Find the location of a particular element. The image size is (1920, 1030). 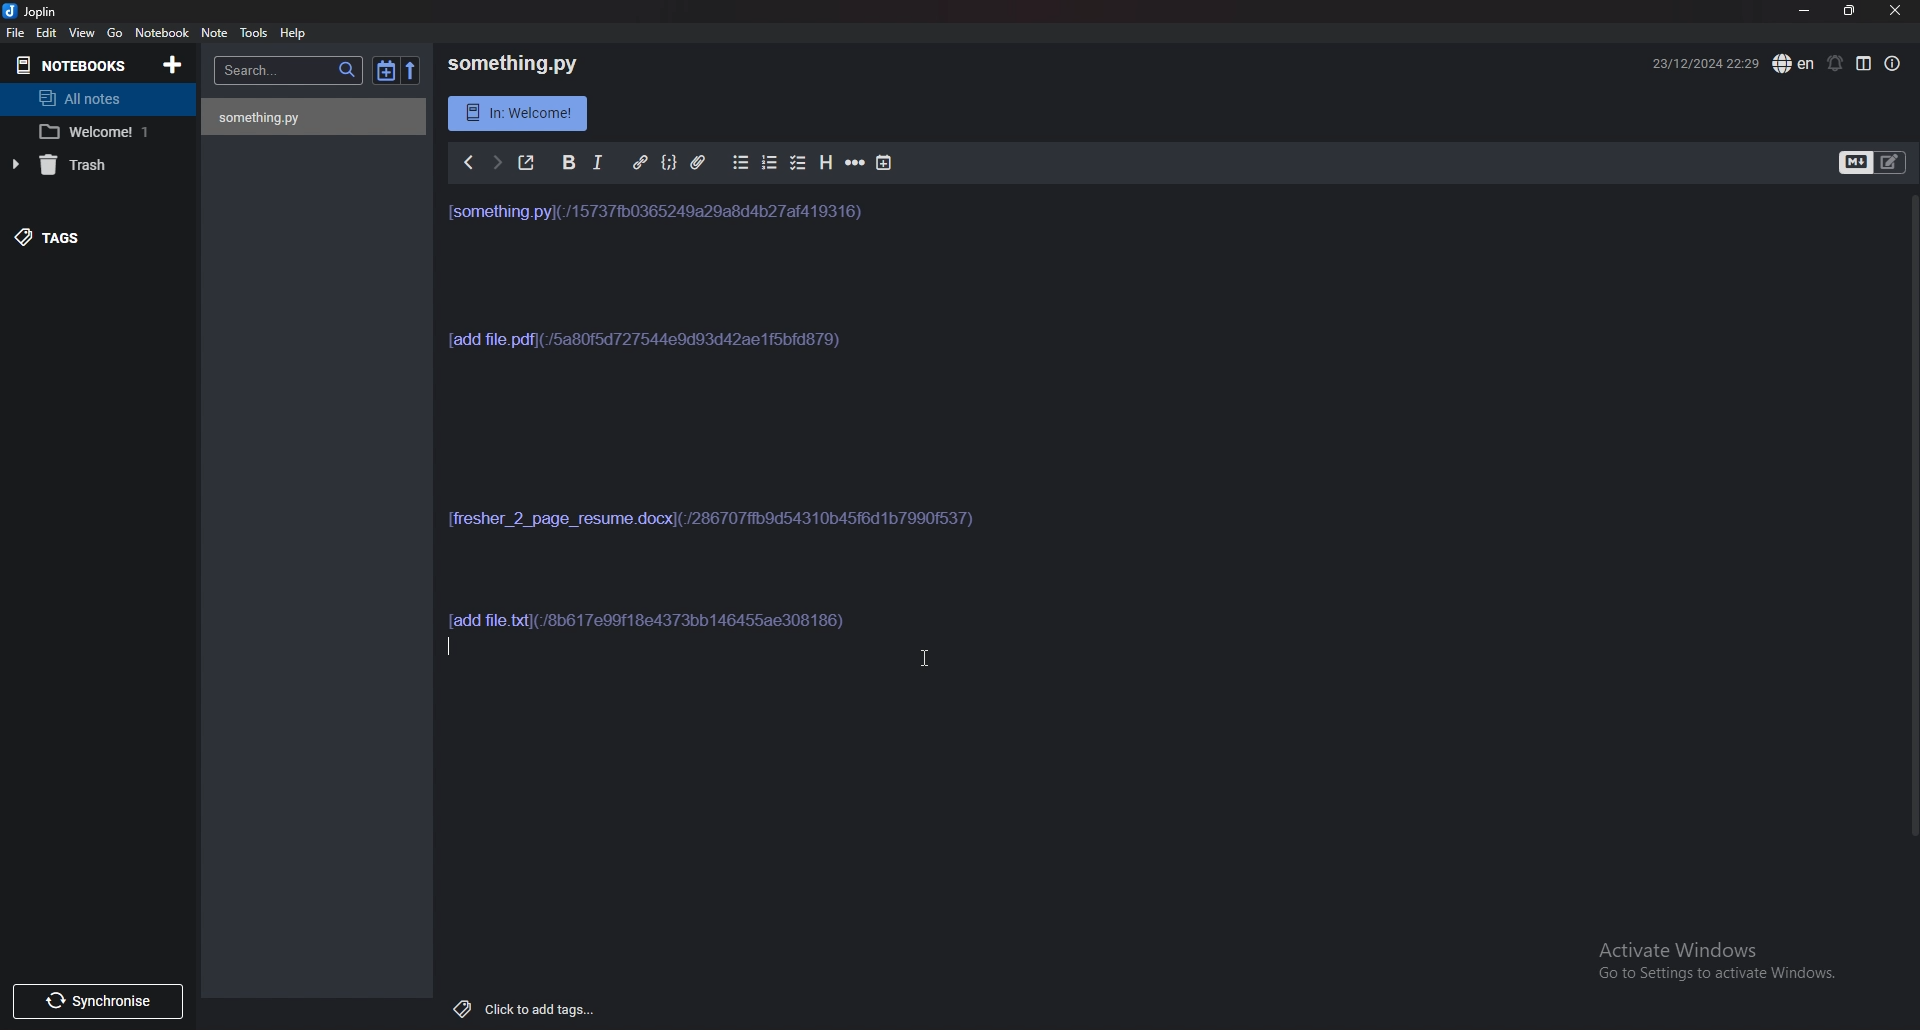

23/12/2024 22:29 is located at coordinates (1703, 67).